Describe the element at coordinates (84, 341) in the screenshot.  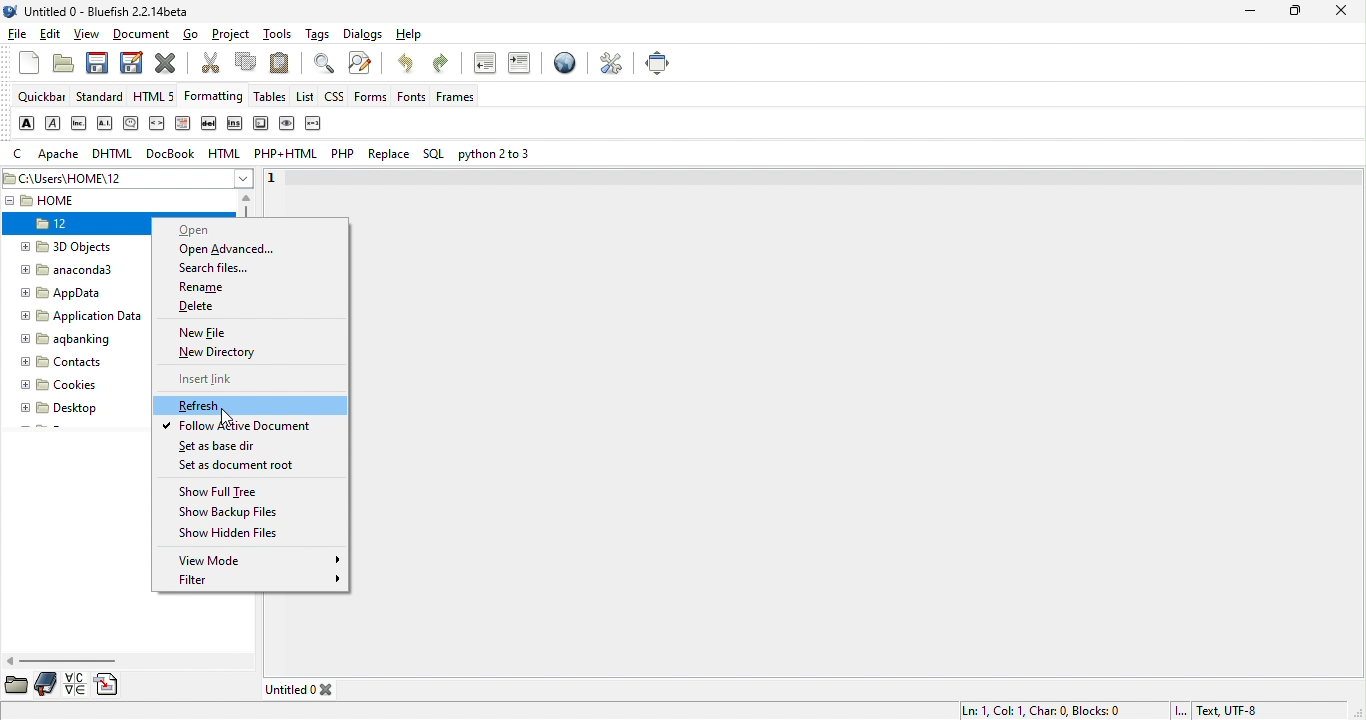
I see `aqbanking` at that location.